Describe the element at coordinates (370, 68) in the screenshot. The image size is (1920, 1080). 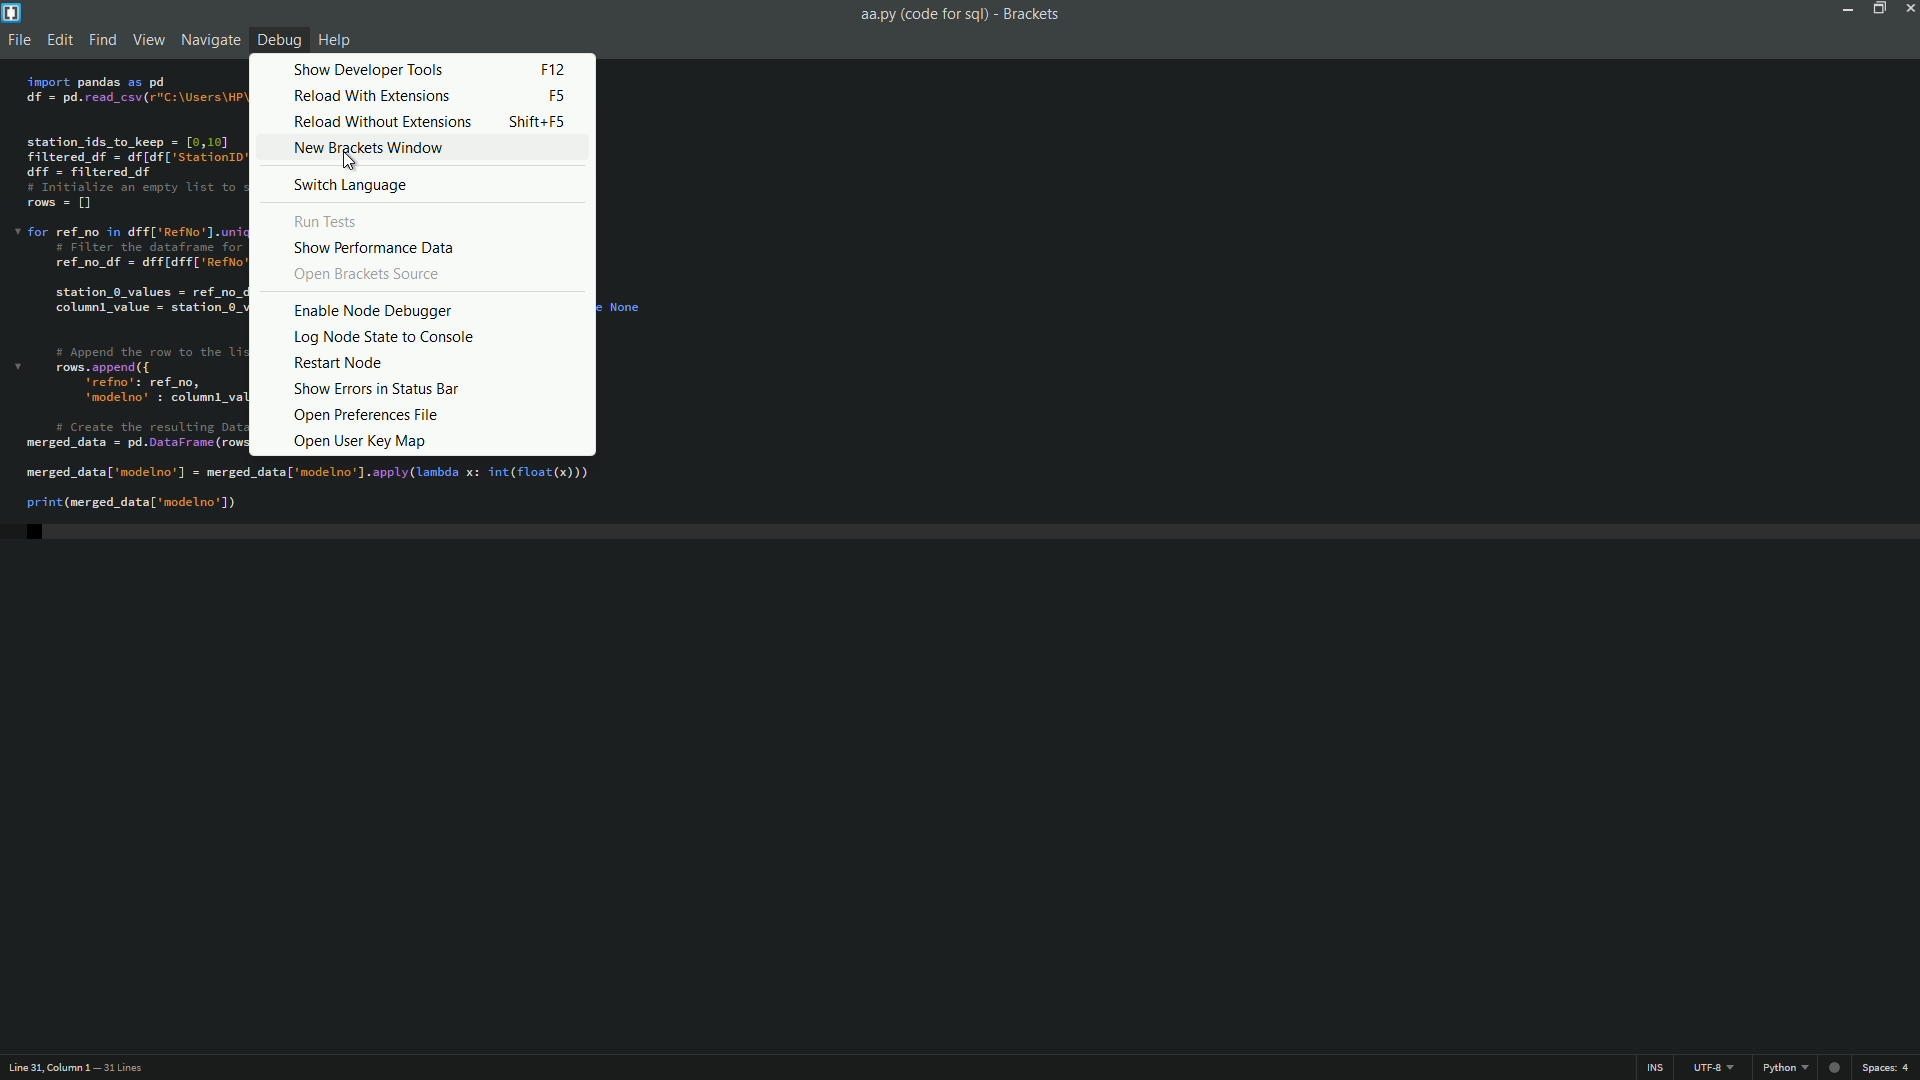
I see `Show developer tools` at that location.